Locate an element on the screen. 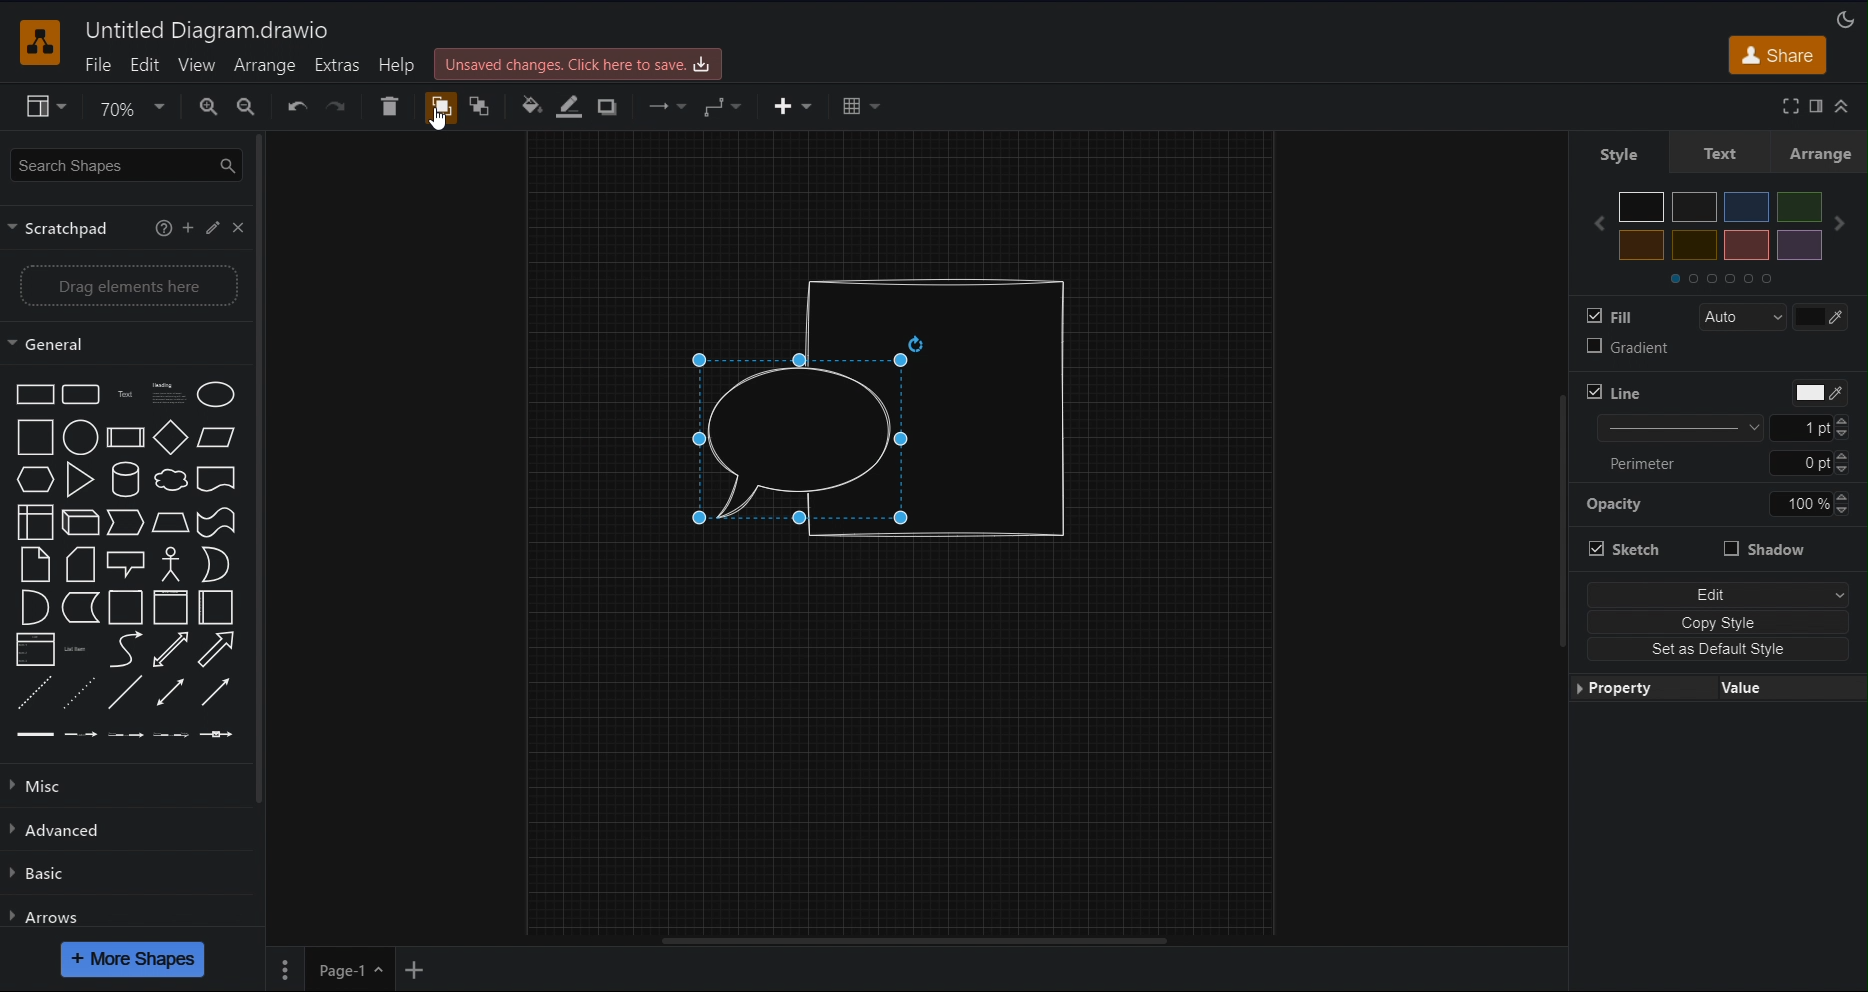 Image resolution: width=1868 pixels, height=992 pixels. Edit is located at coordinates (146, 65).